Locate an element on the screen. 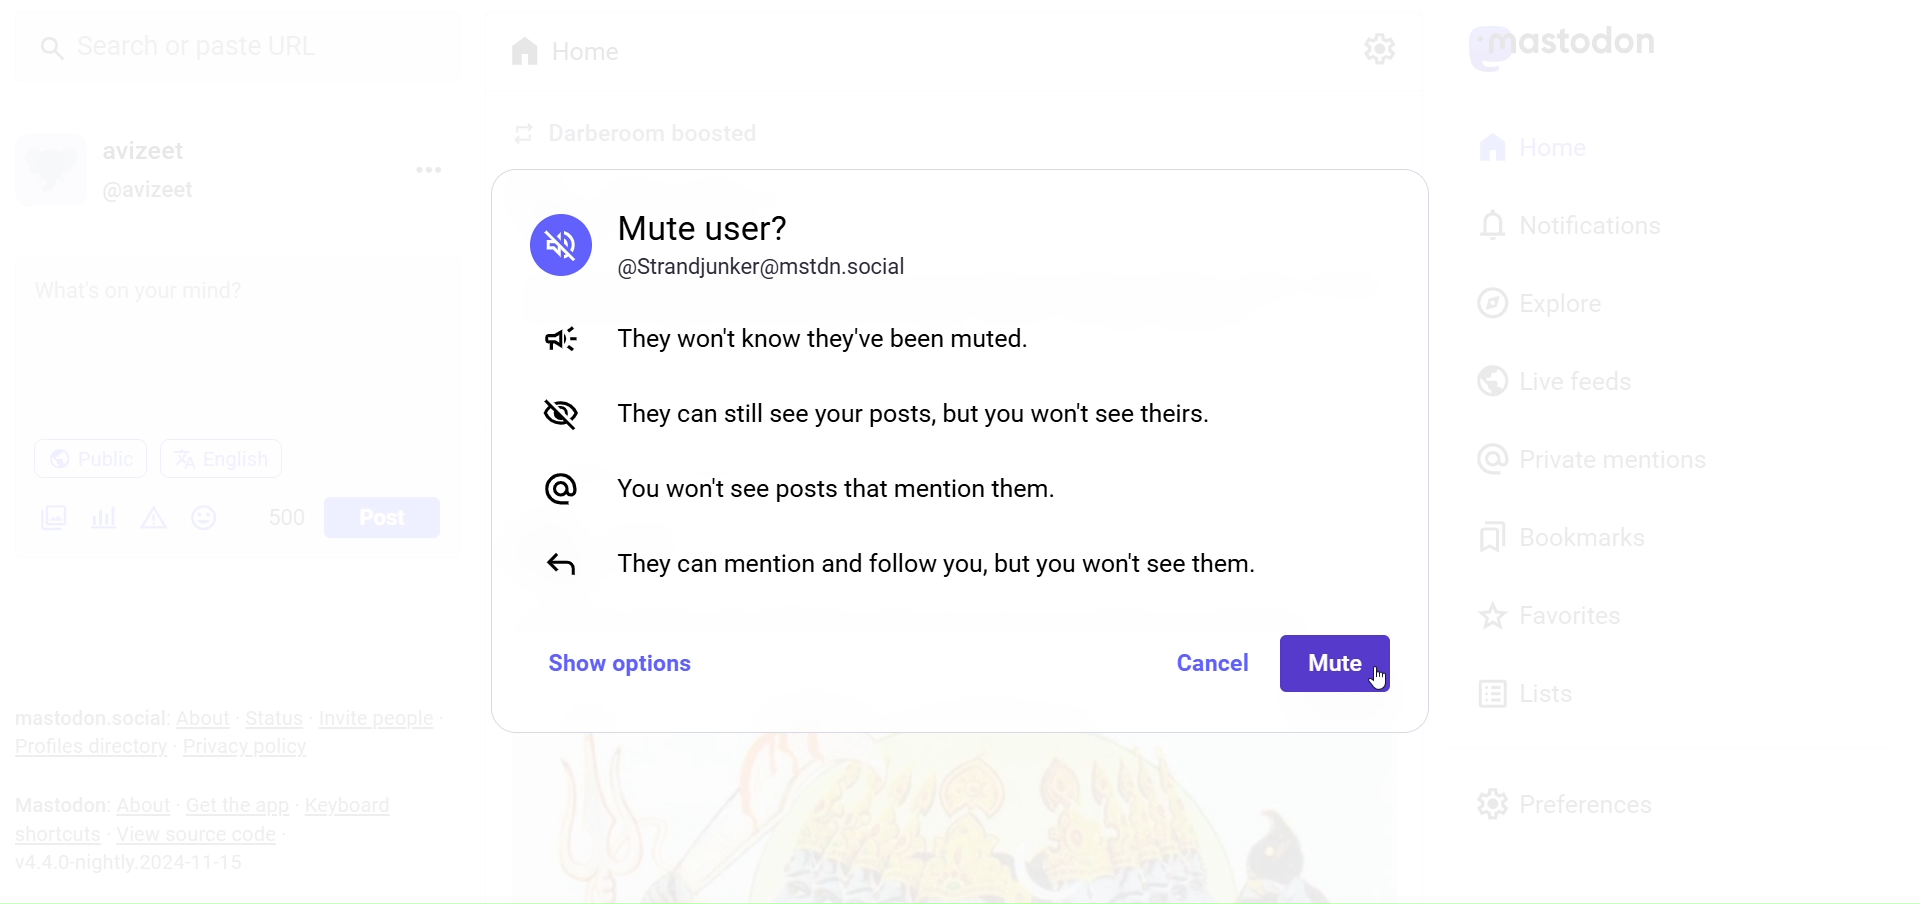 The height and width of the screenshot is (904, 1920). They Wont know they've been muted is located at coordinates (950, 339).